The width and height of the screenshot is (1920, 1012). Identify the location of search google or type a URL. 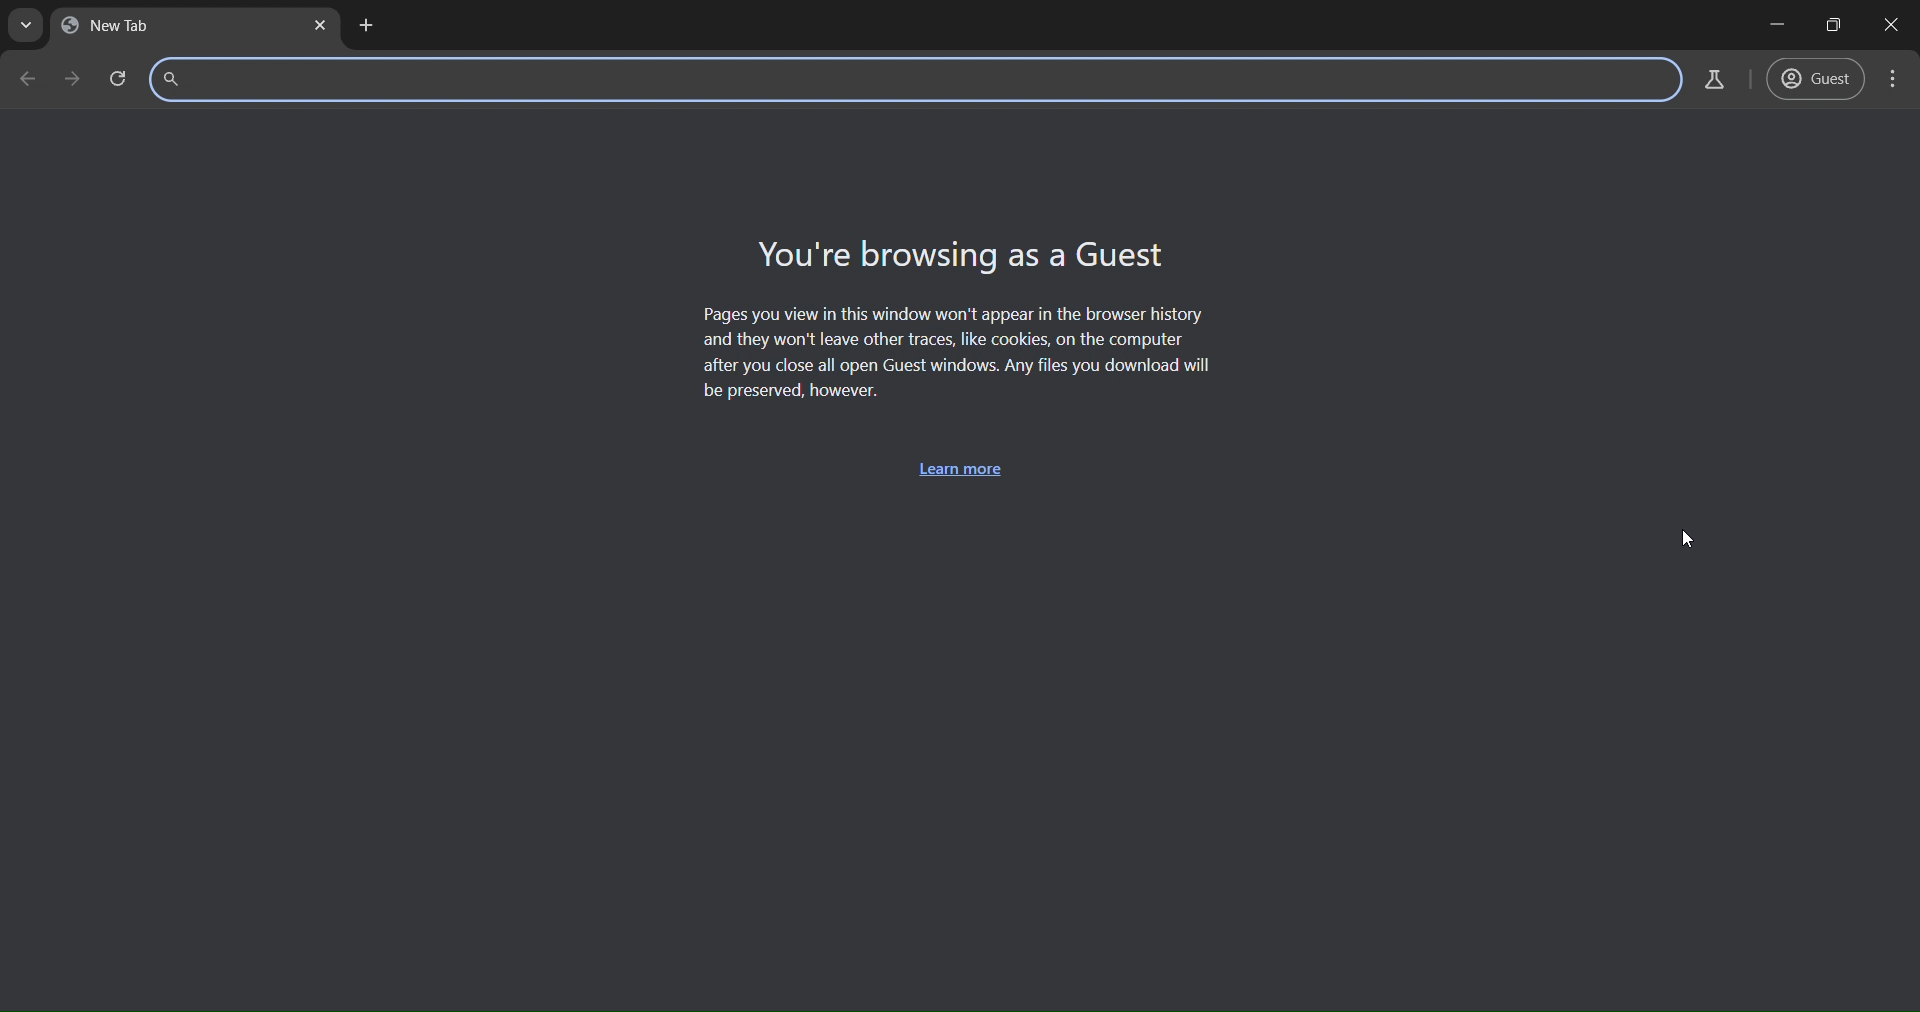
(909, 80).